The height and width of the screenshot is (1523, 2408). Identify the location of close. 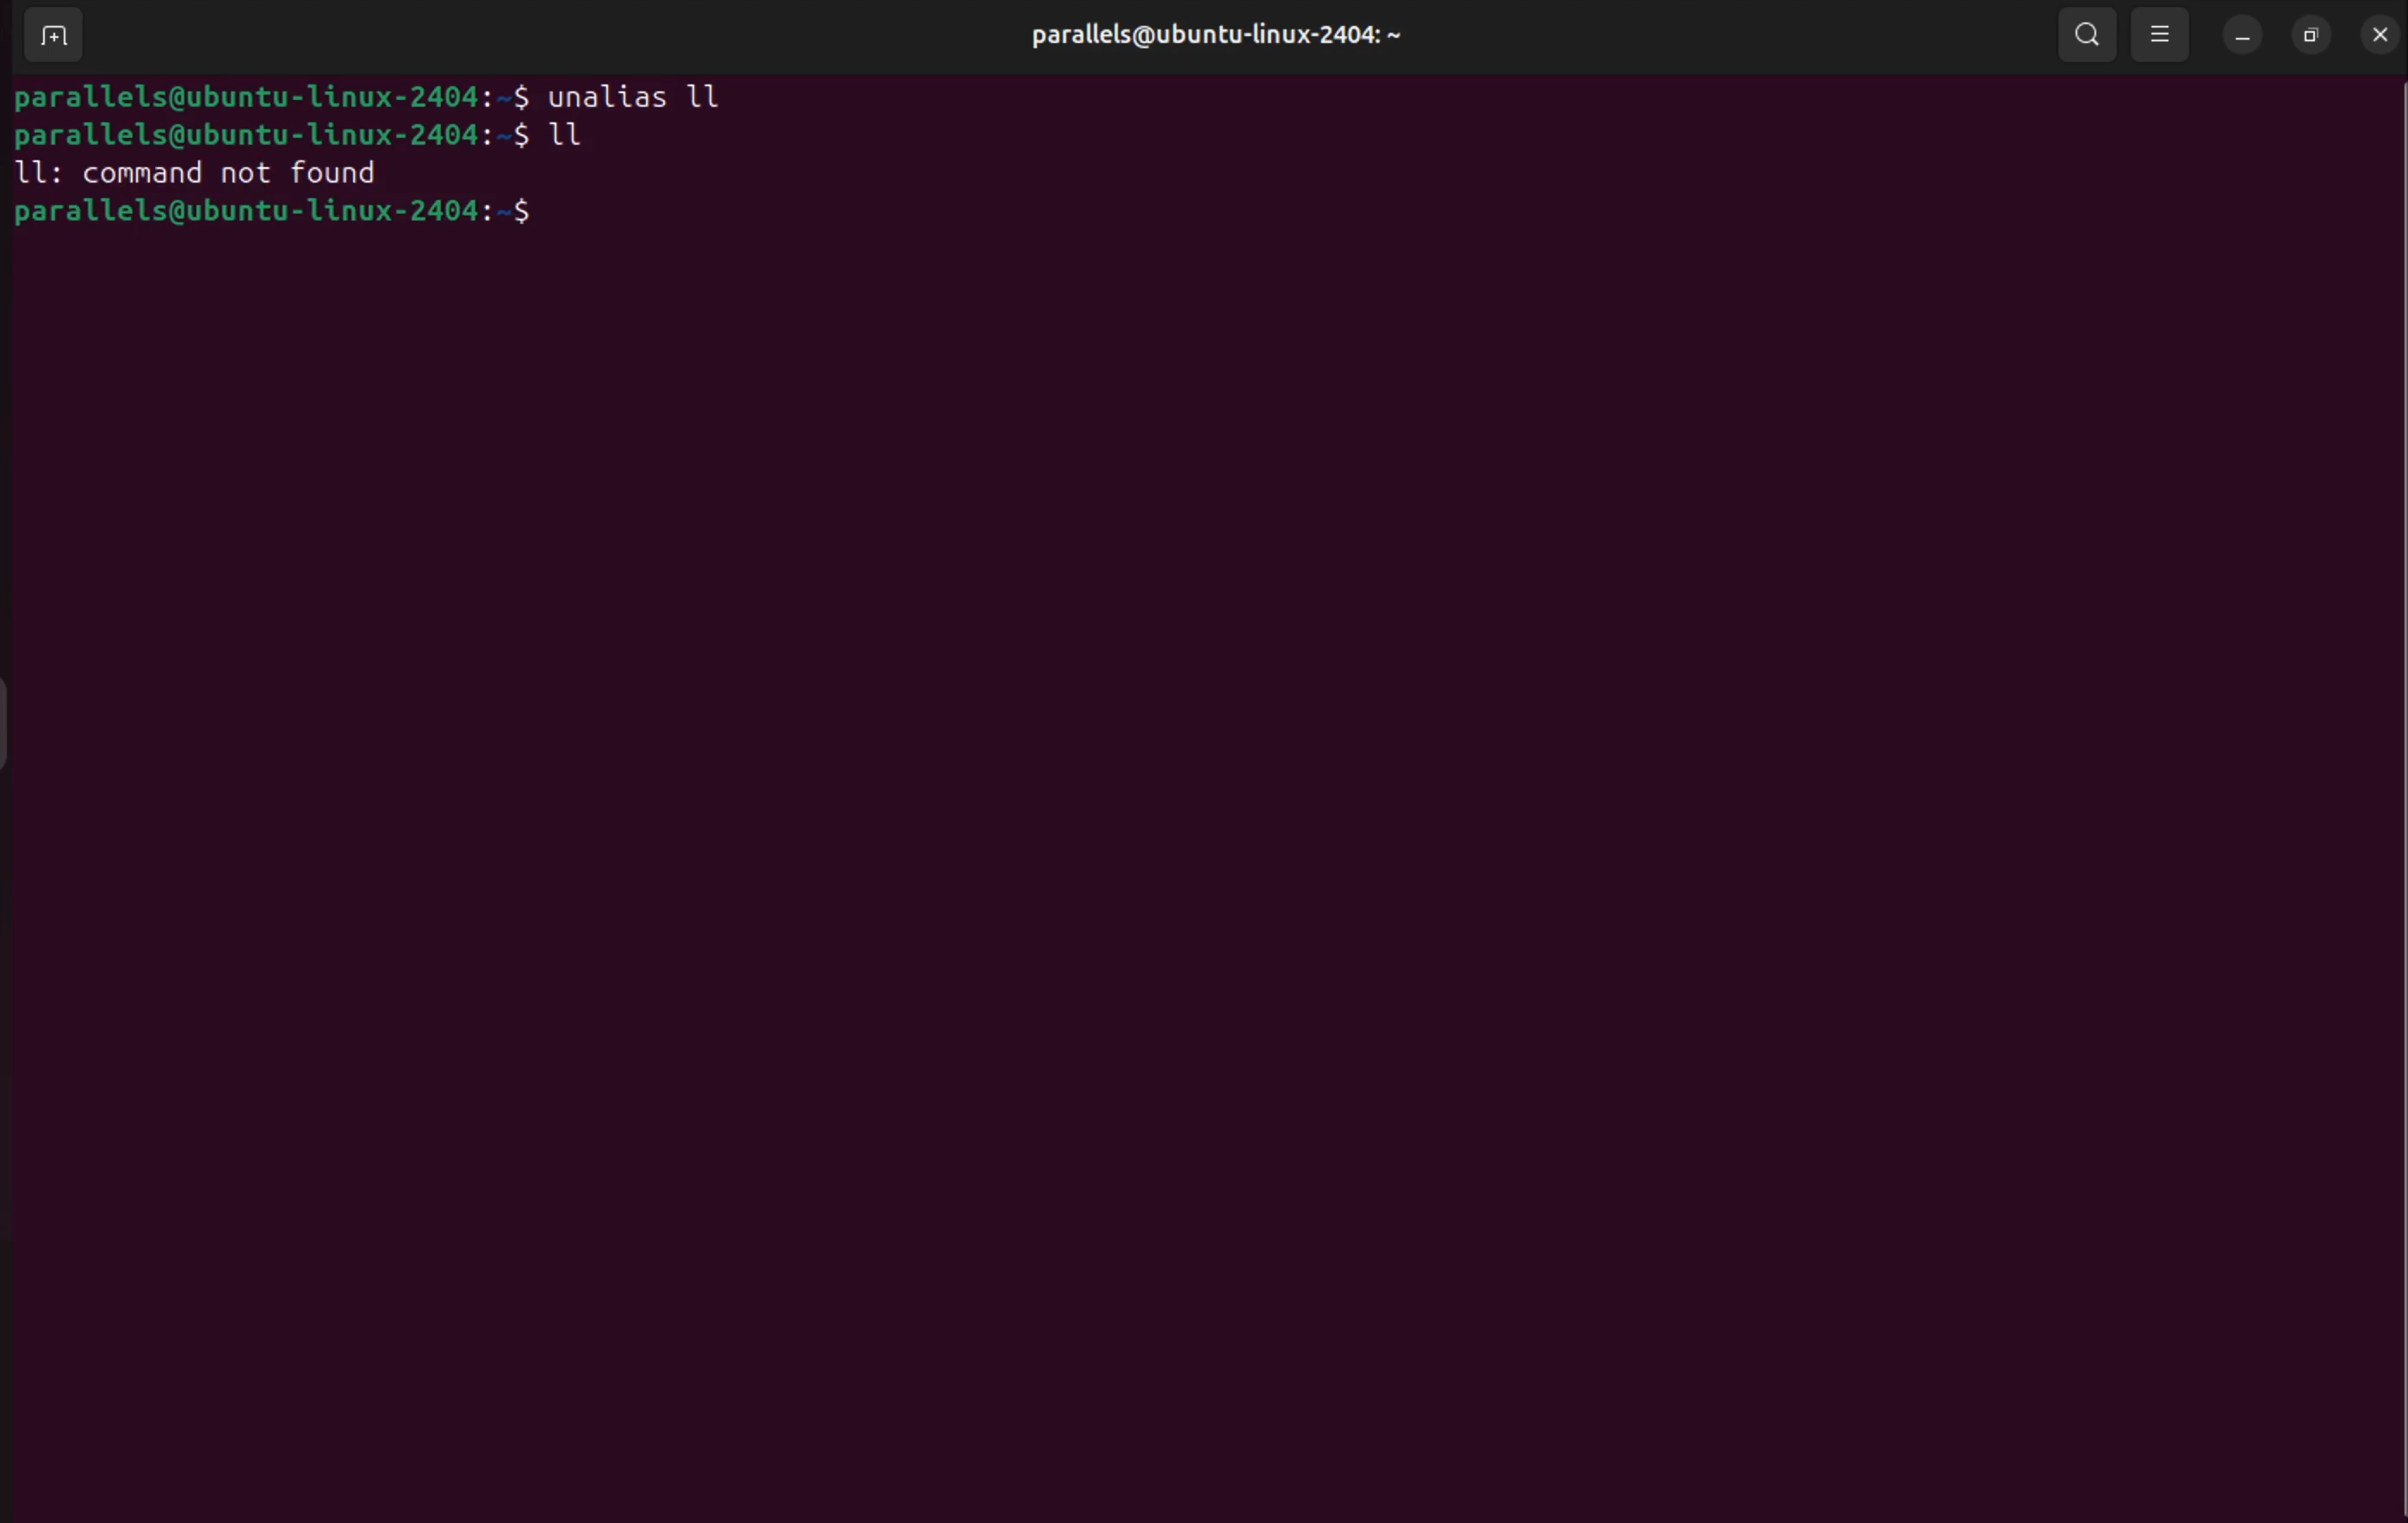
(2374, 32).